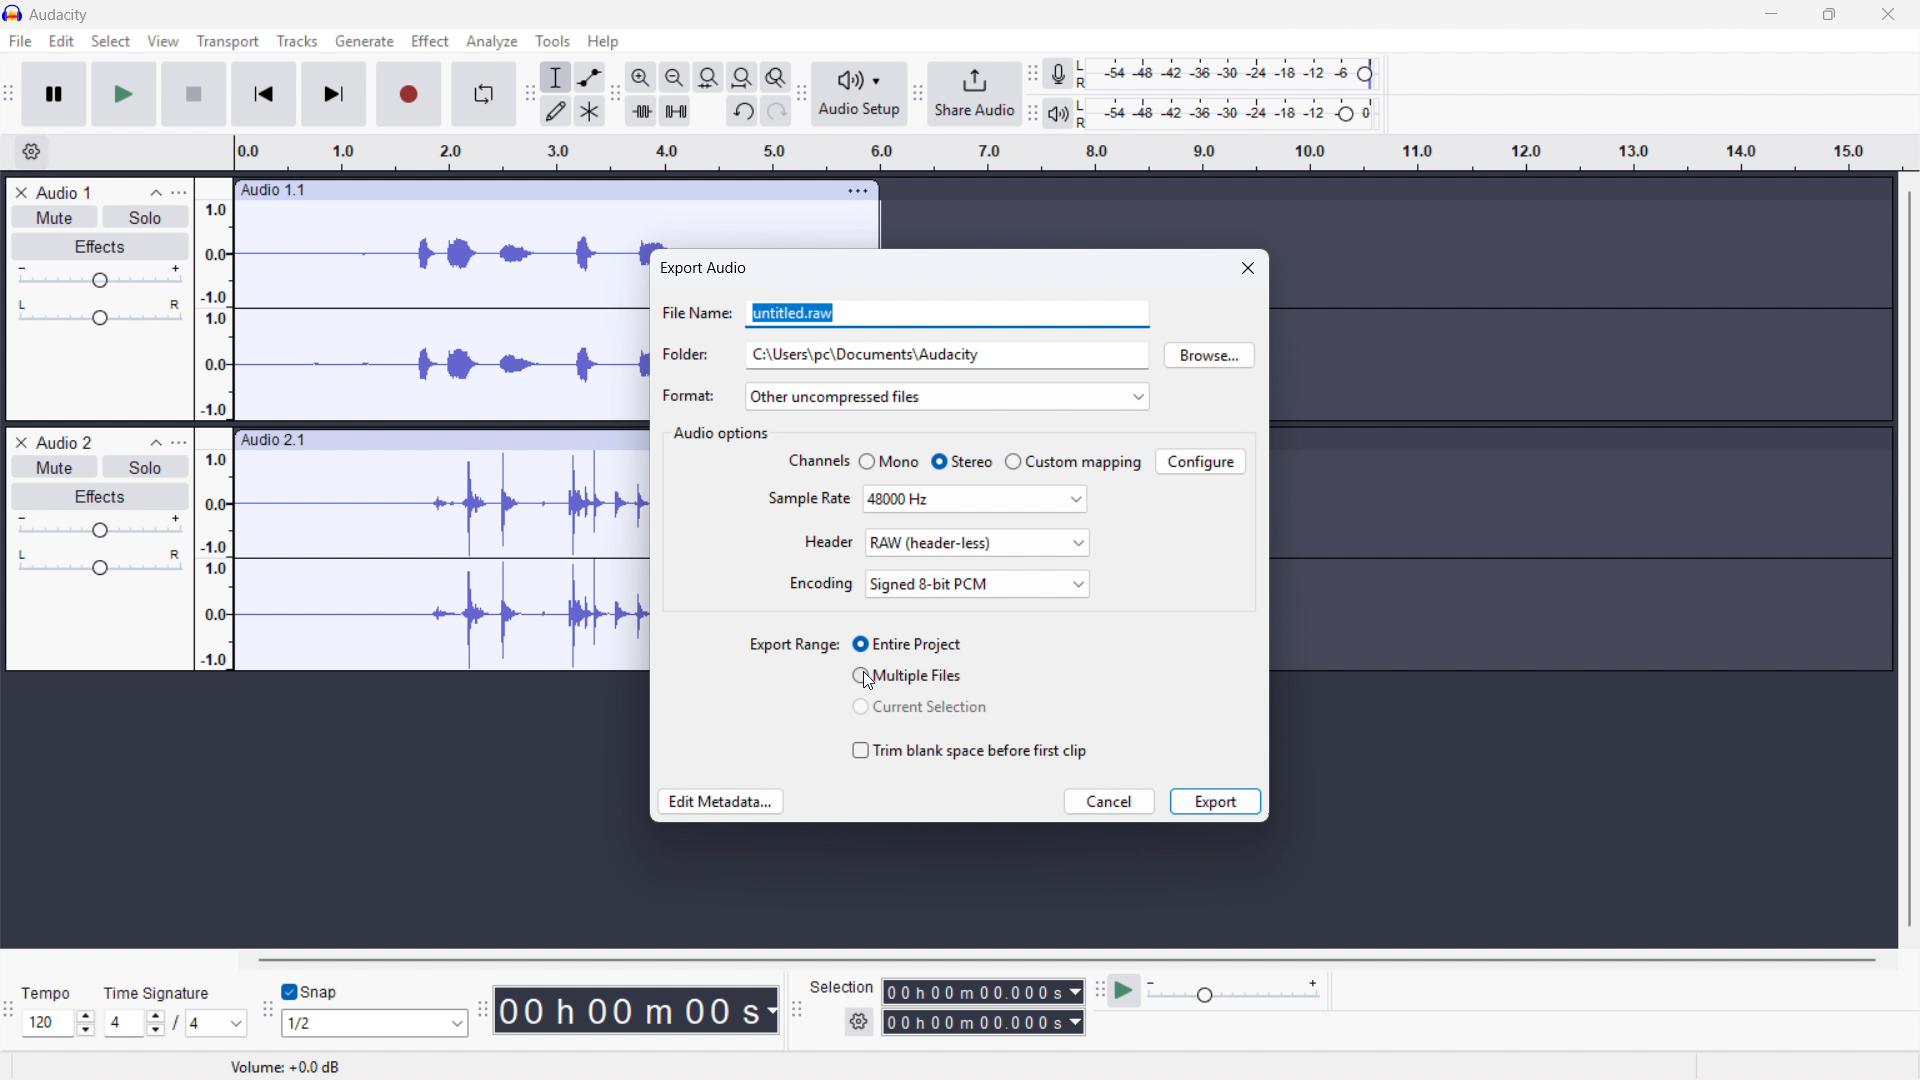  Describe the element at coordinates (776, 76) in the screenshot. I see `Toggle zoom ` at that location.